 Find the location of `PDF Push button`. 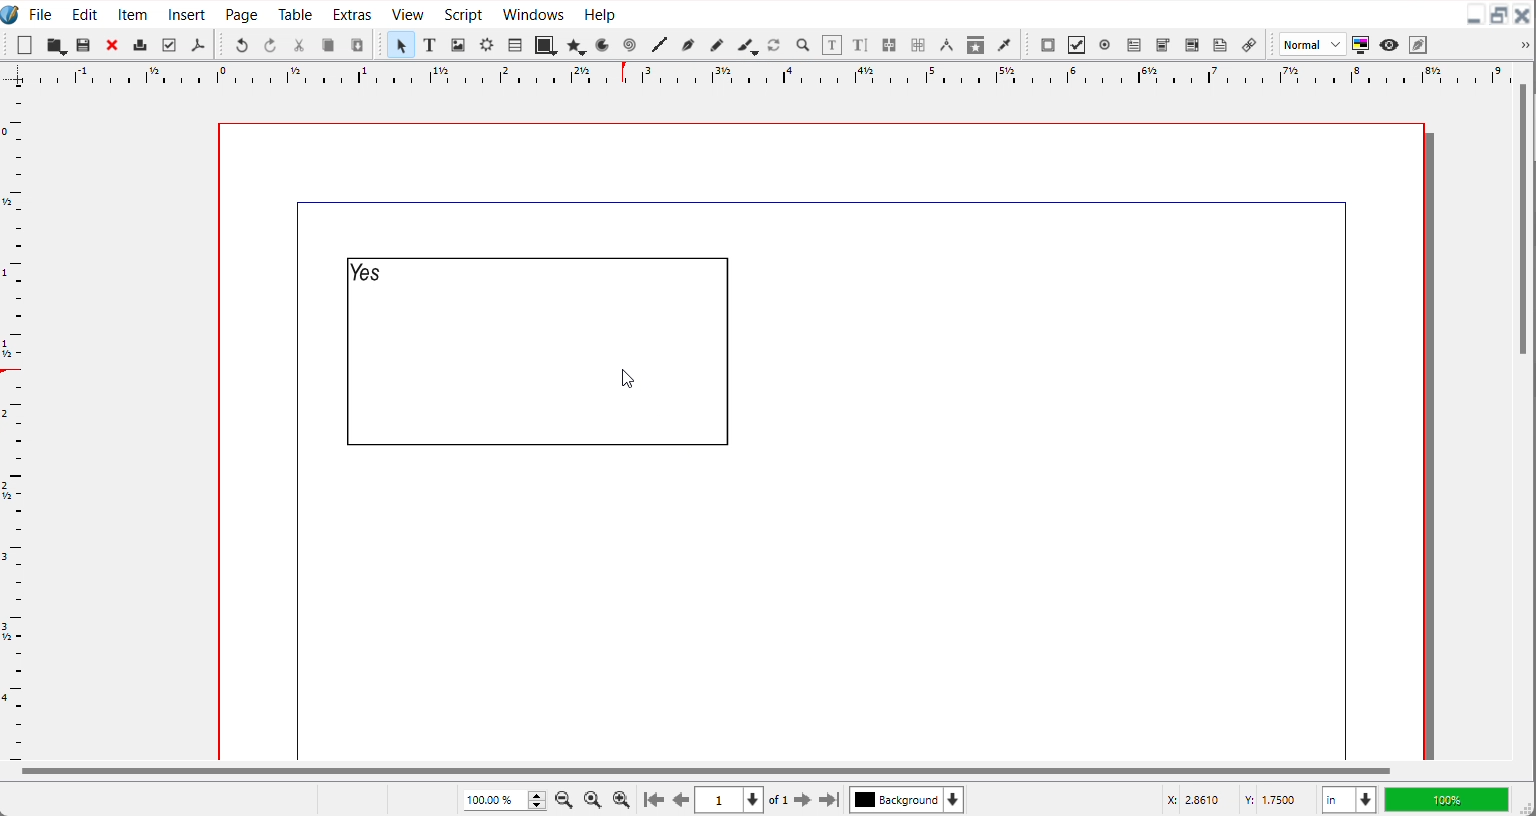

PDF Push button is located at coordinates (1048, 44).